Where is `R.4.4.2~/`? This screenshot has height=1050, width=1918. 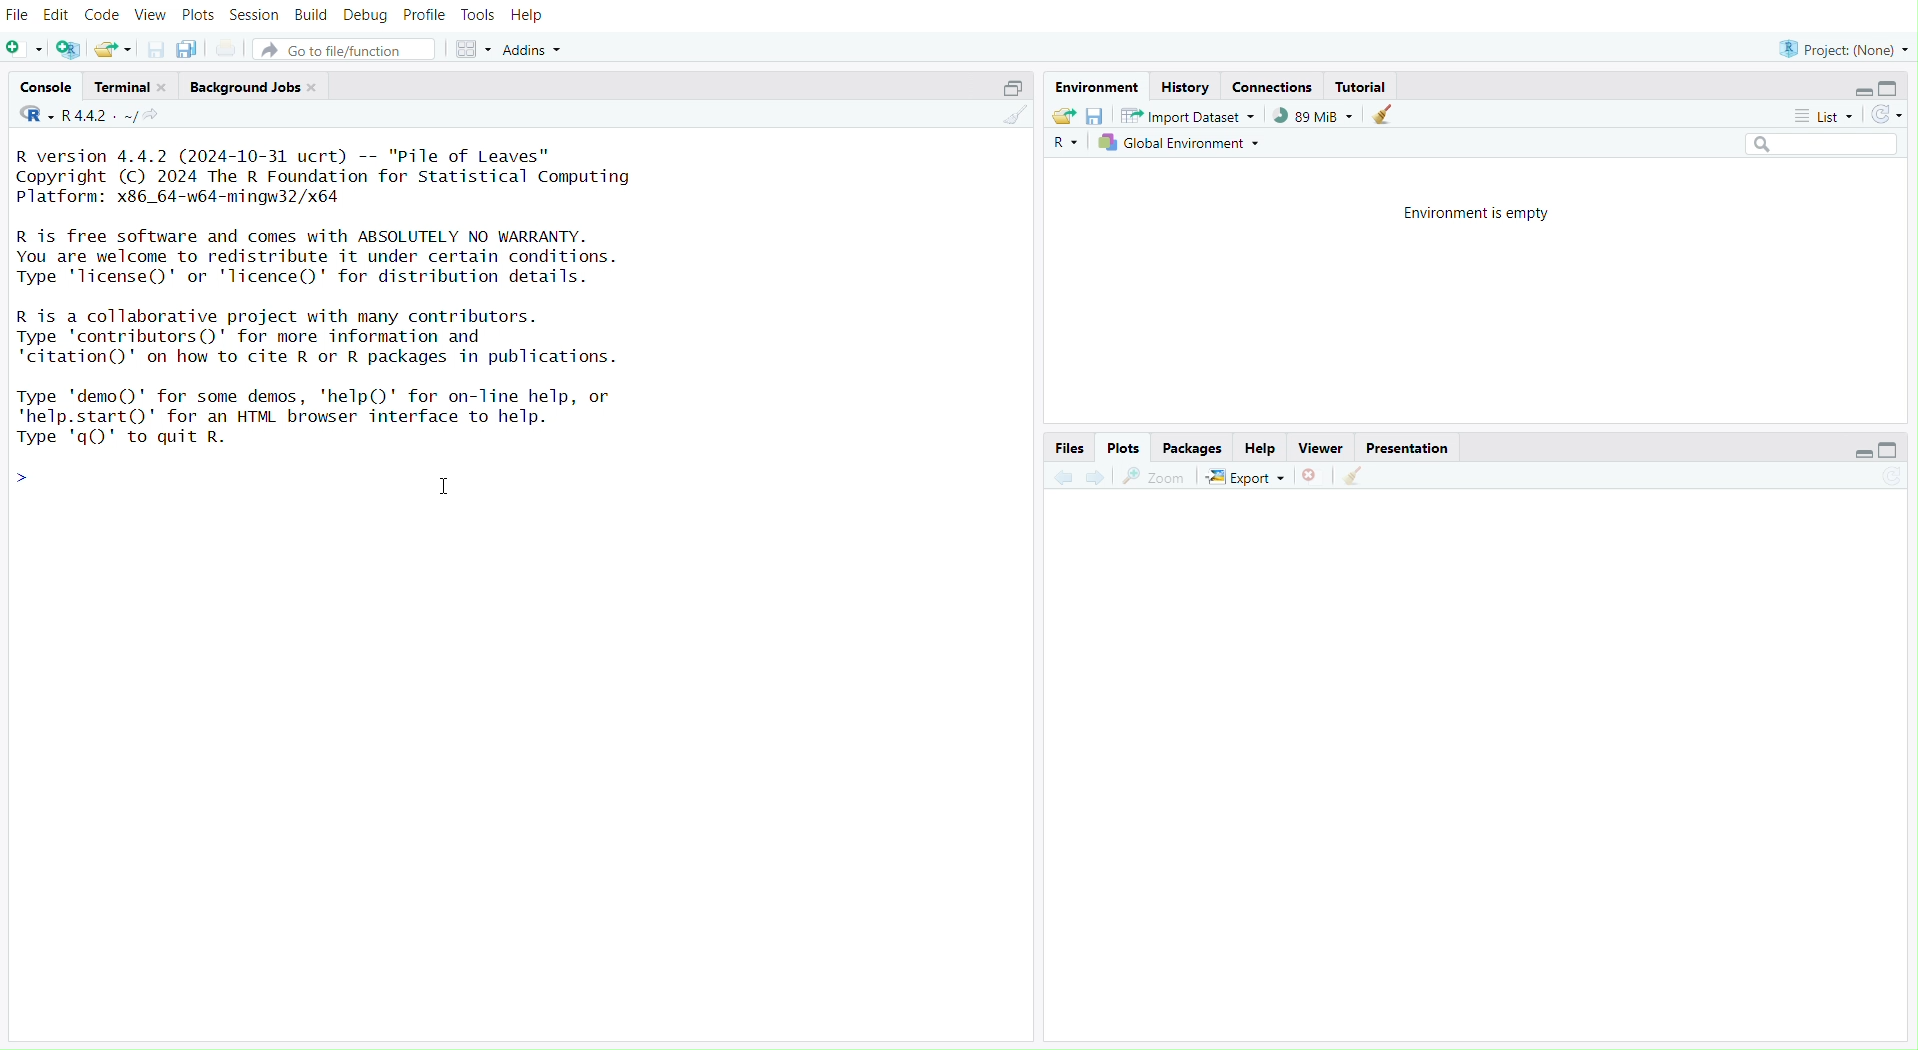 R.4.4.2~/ is located at coordinates (101, 116).